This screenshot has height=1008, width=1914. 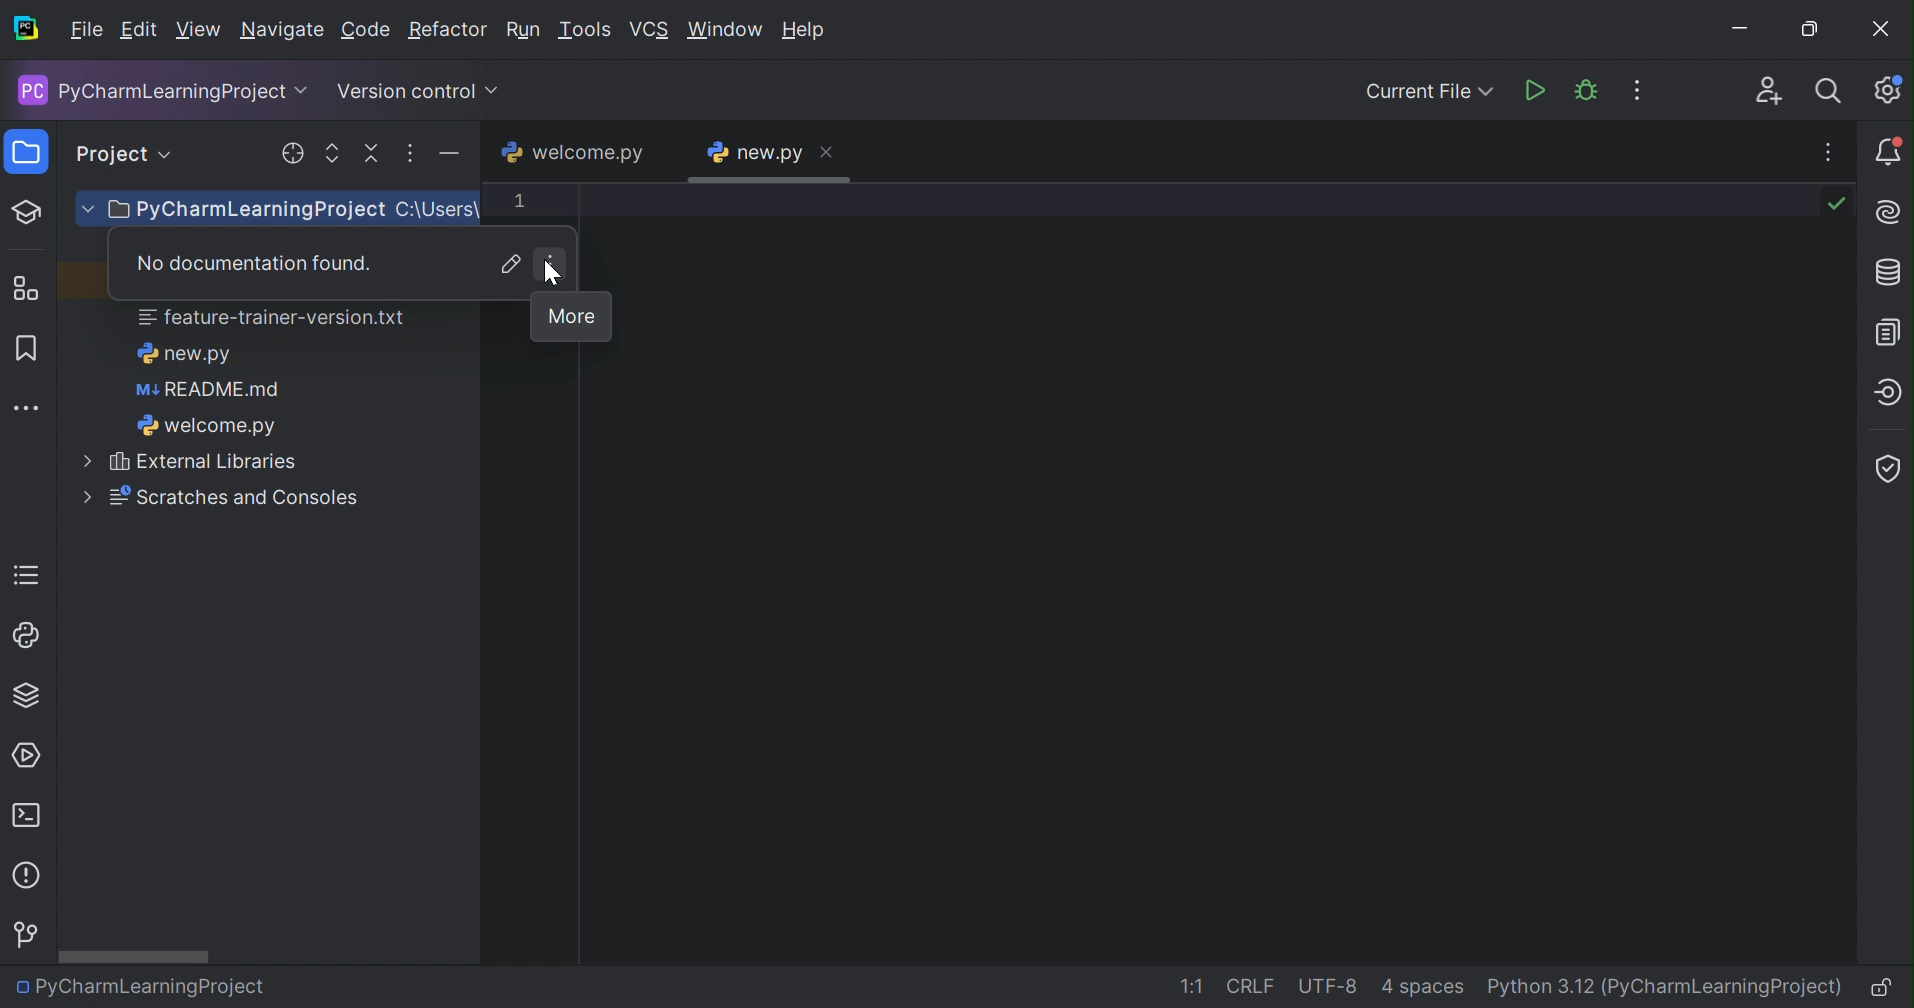 I want to click on File, so click(x=85, y=30).